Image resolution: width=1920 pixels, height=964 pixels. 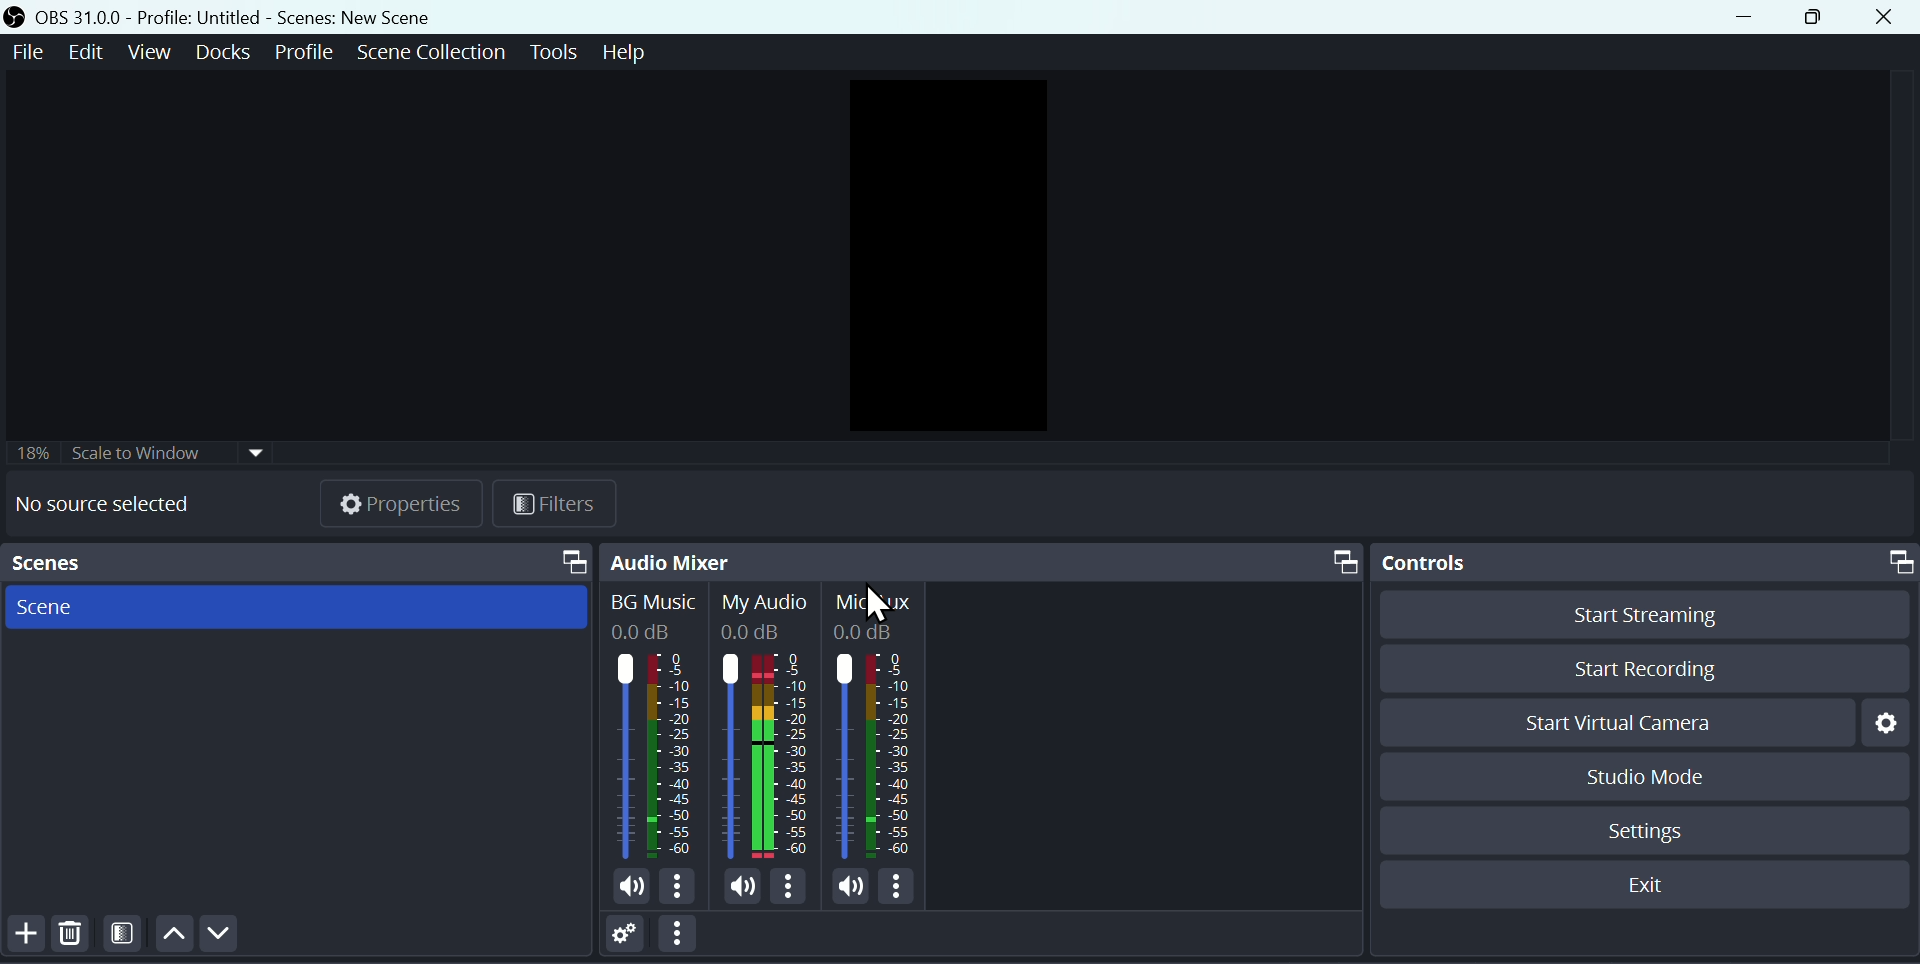 What do you see at coordinates (766, 763) in the screenshot?
I see `Audiobar` at bounding box center [766, 763].